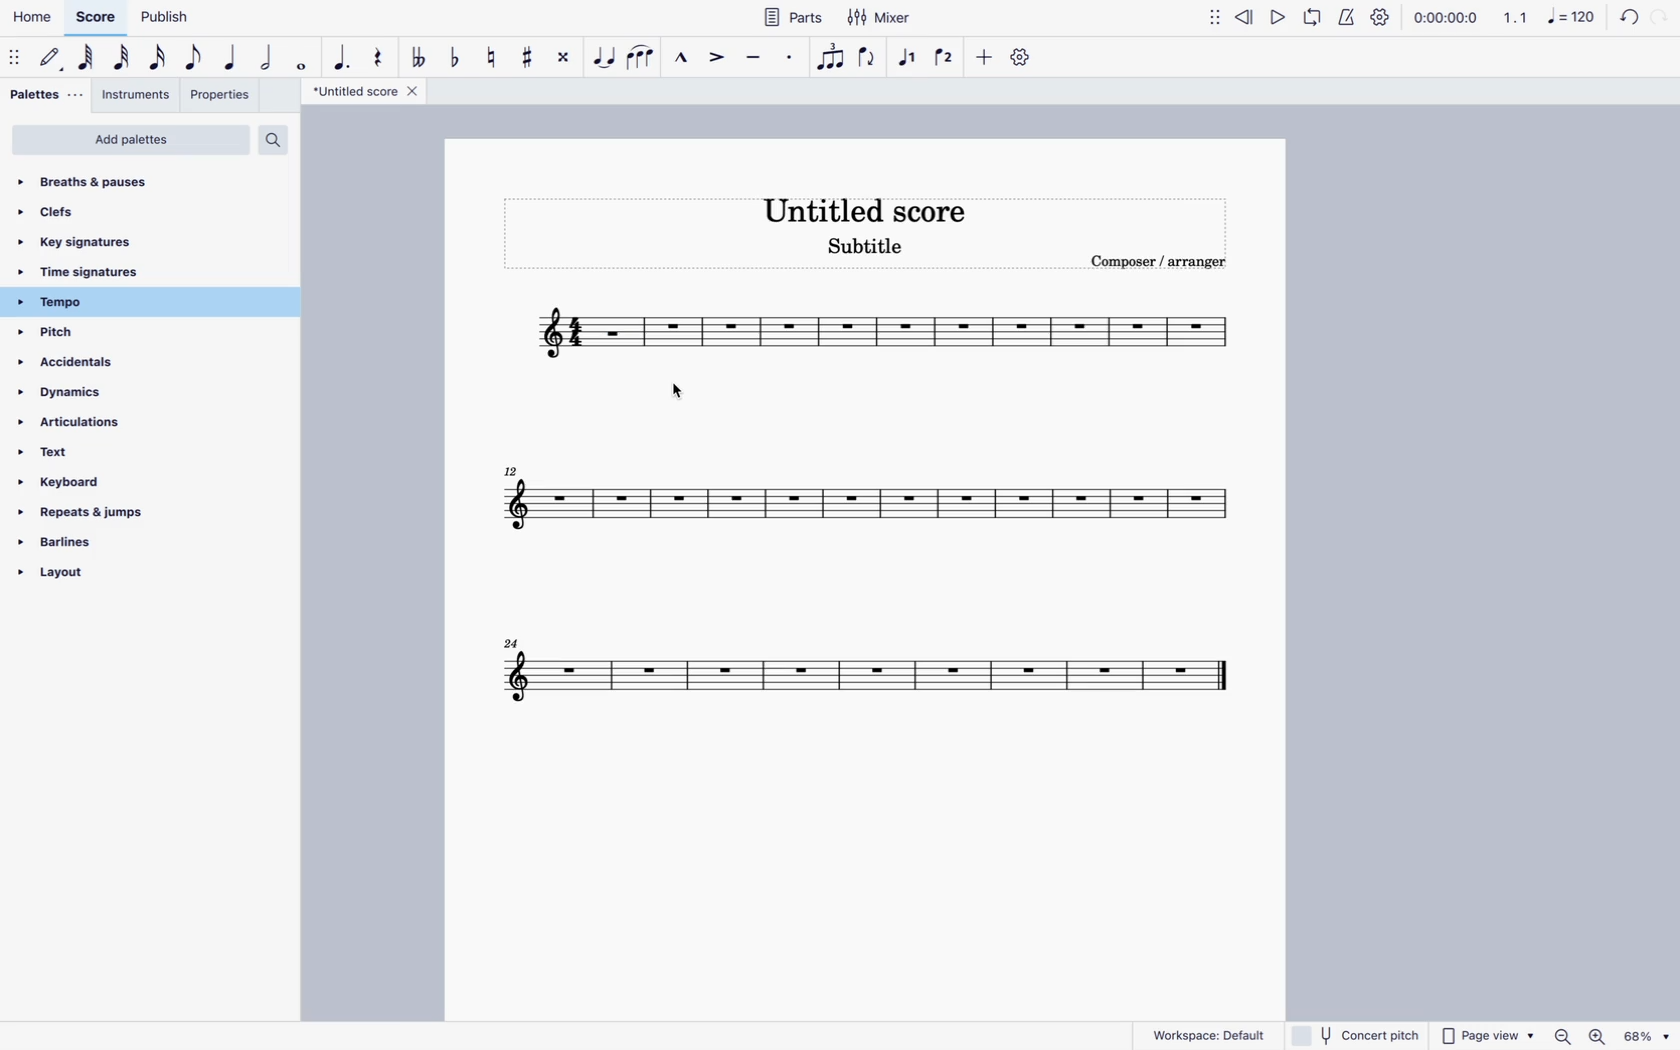 The width and height of the screenshot is (1680, 1050). I want to click on more, so click(986, 56).